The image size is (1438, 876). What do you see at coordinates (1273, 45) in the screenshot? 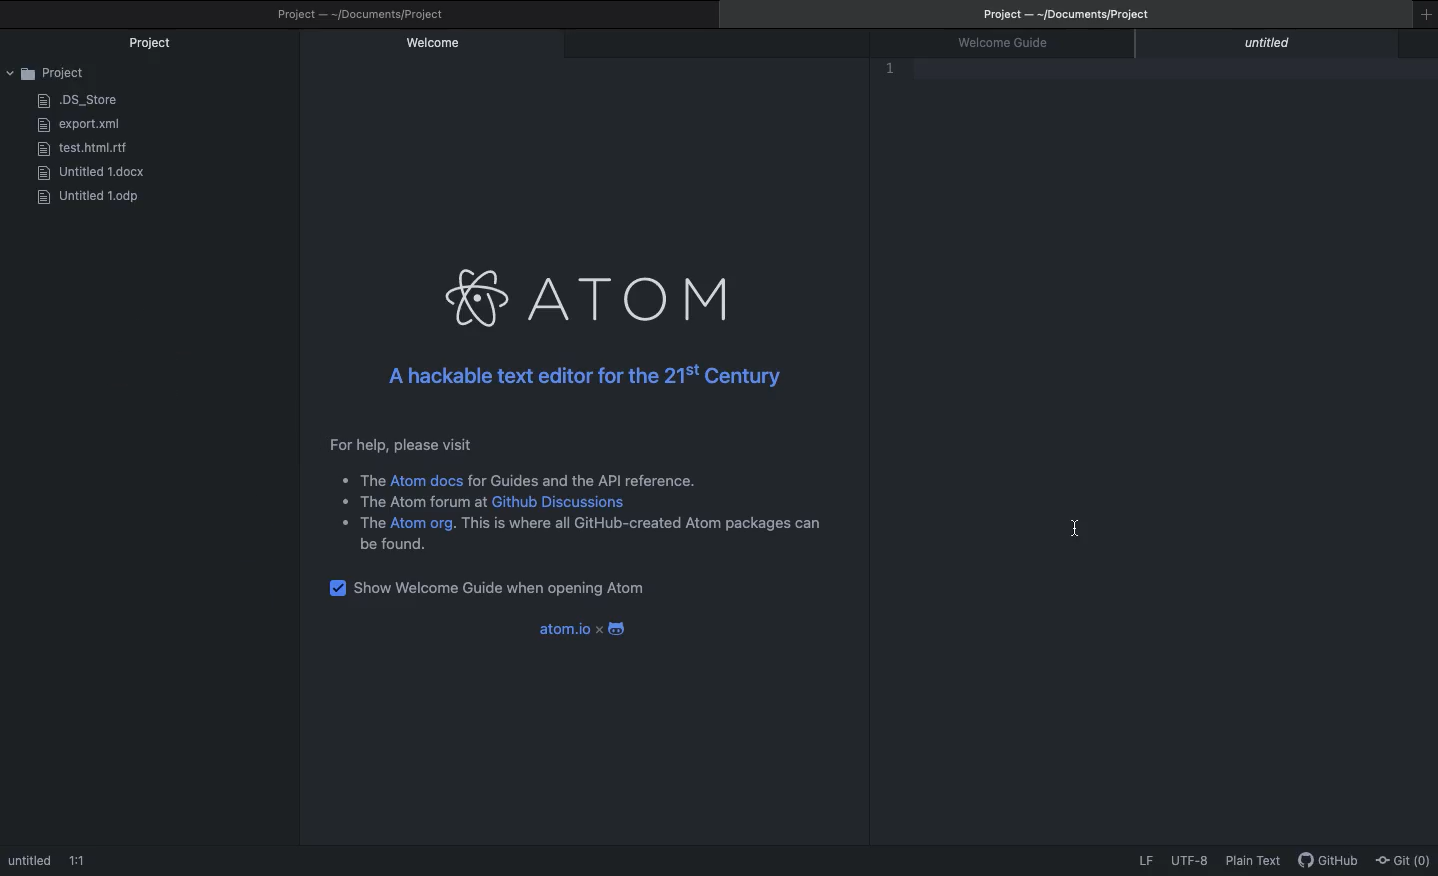
I see `Untitled` at bounding box center [1273, 45].